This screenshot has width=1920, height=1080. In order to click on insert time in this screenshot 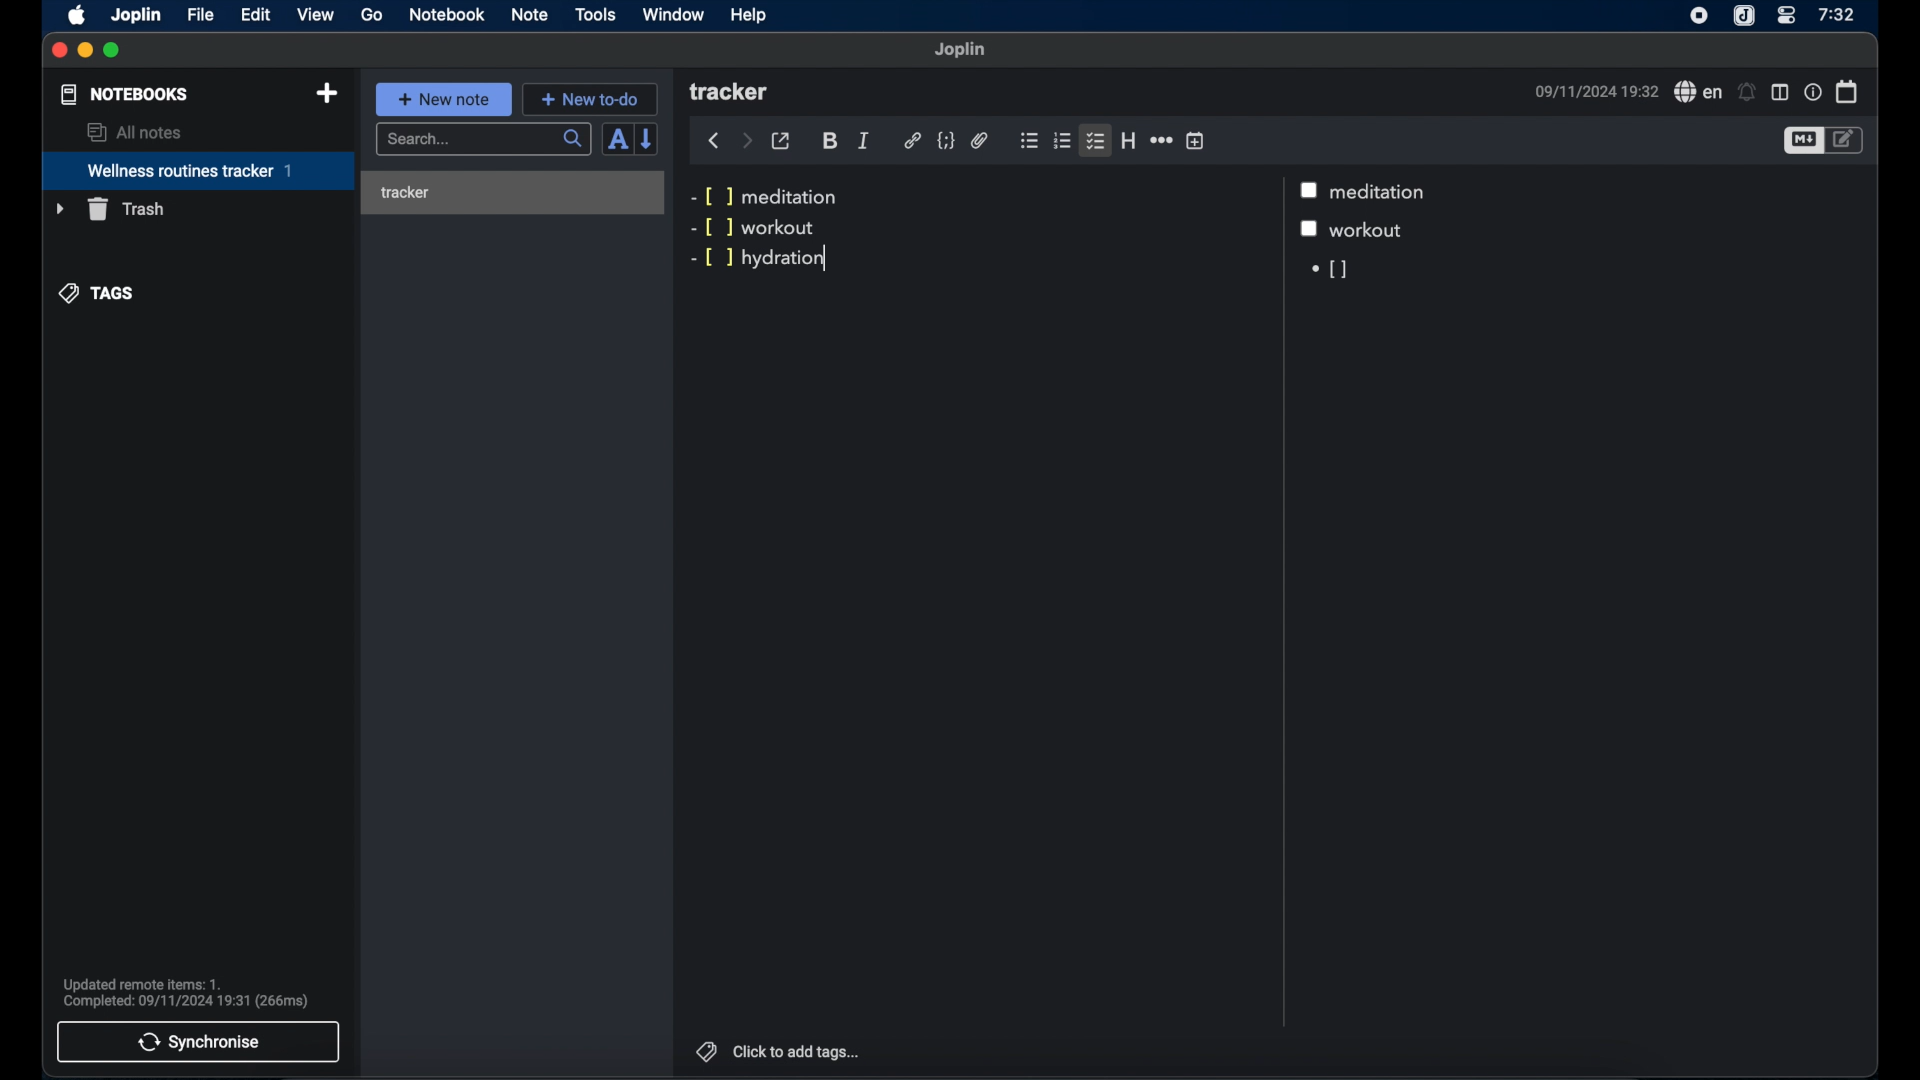, I will do `click(1195, 140)`.